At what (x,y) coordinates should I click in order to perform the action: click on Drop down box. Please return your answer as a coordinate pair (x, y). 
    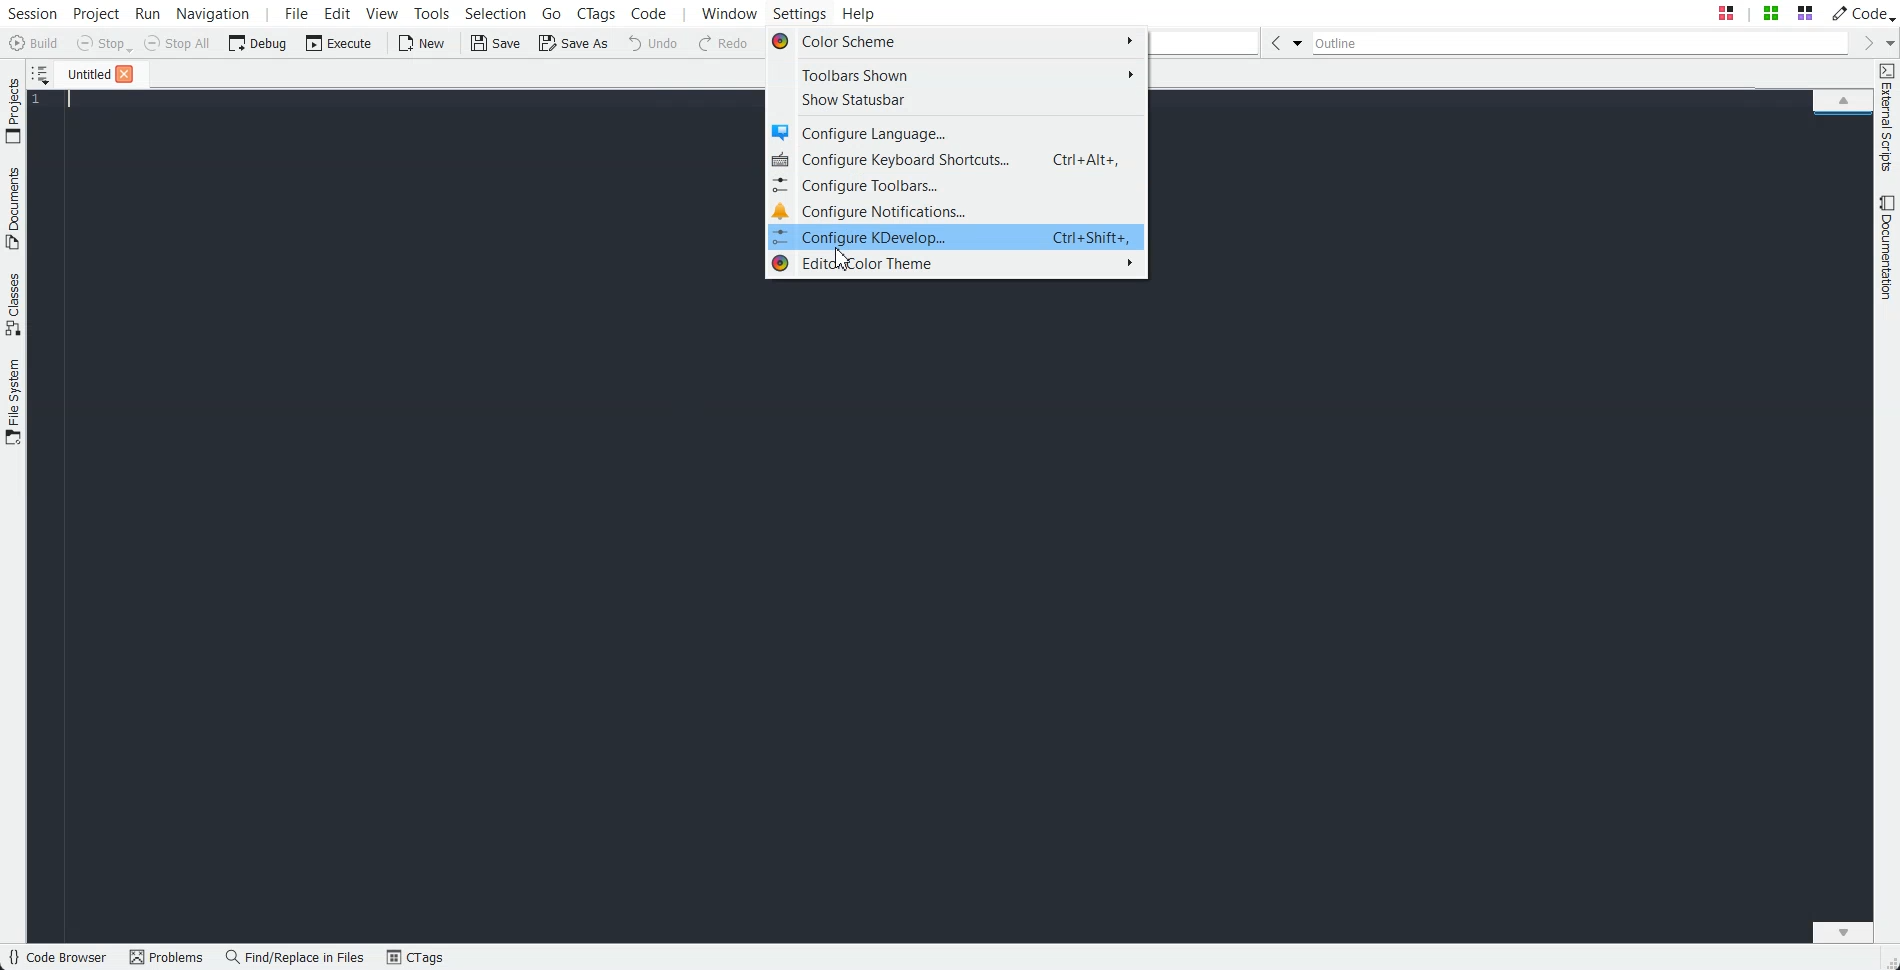
    Looking at the image, I should click on (1888, 42).